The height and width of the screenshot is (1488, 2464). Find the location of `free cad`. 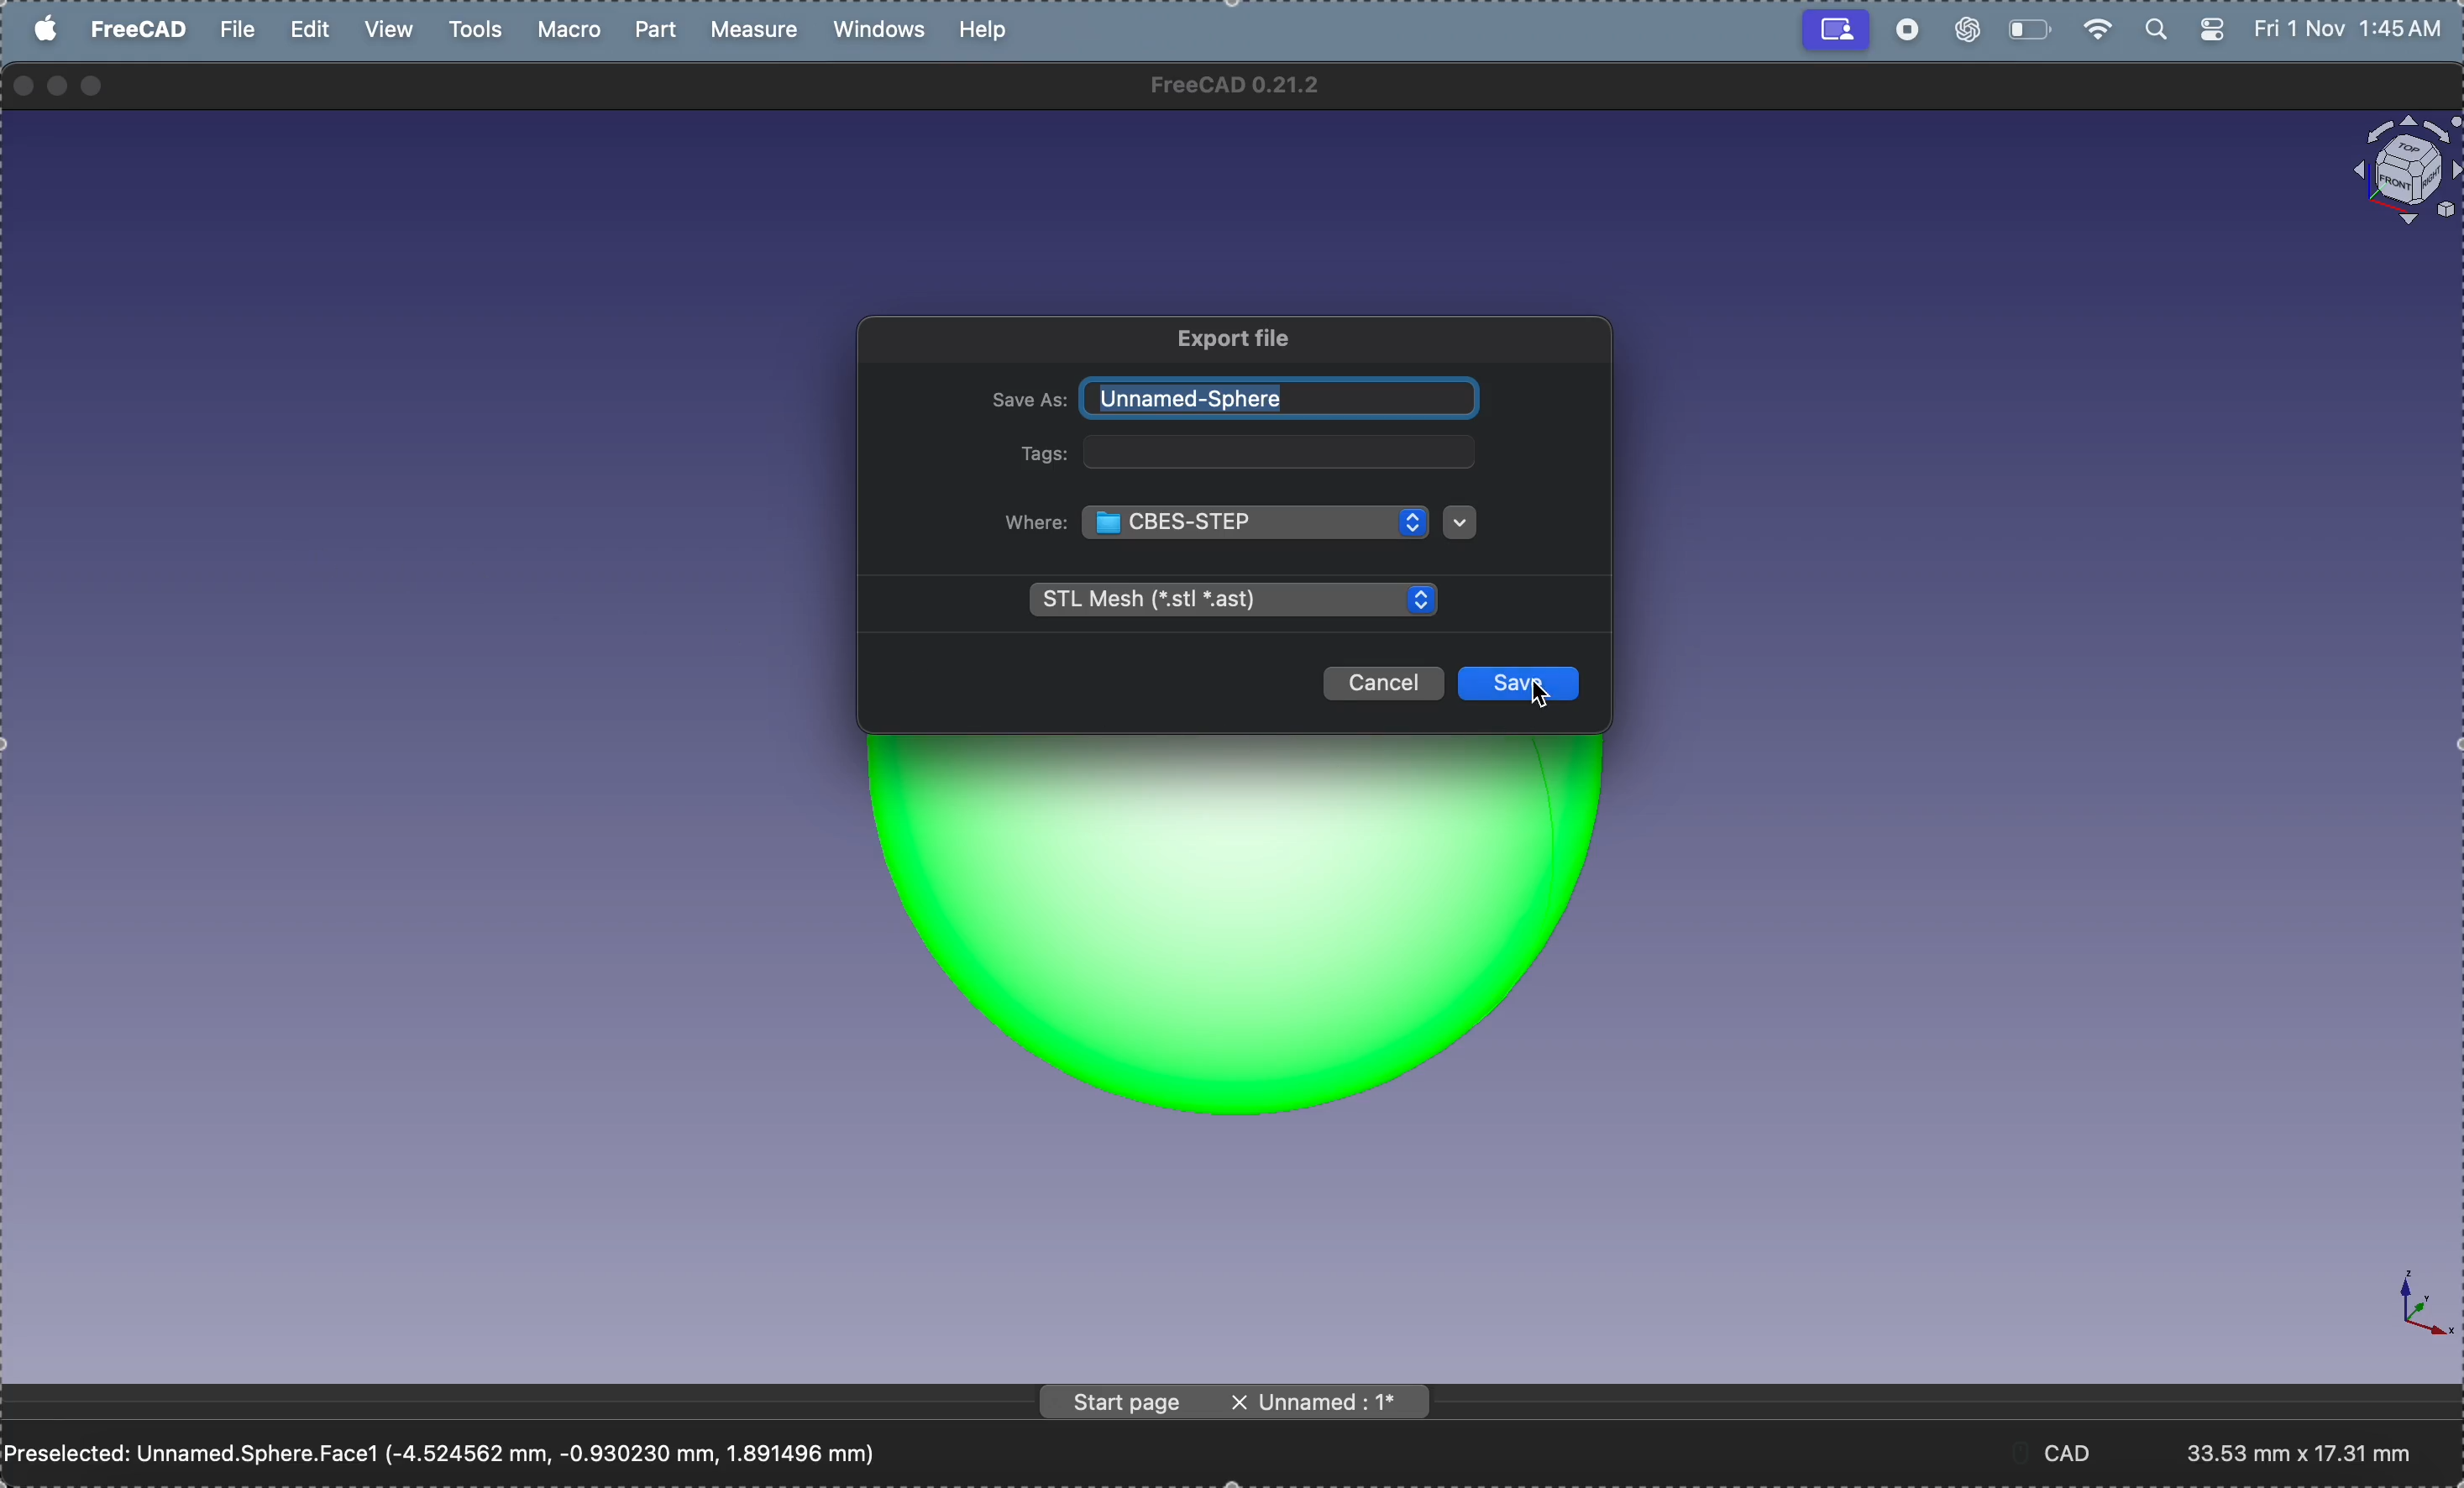

free cad is located at coordinates (141, 33).